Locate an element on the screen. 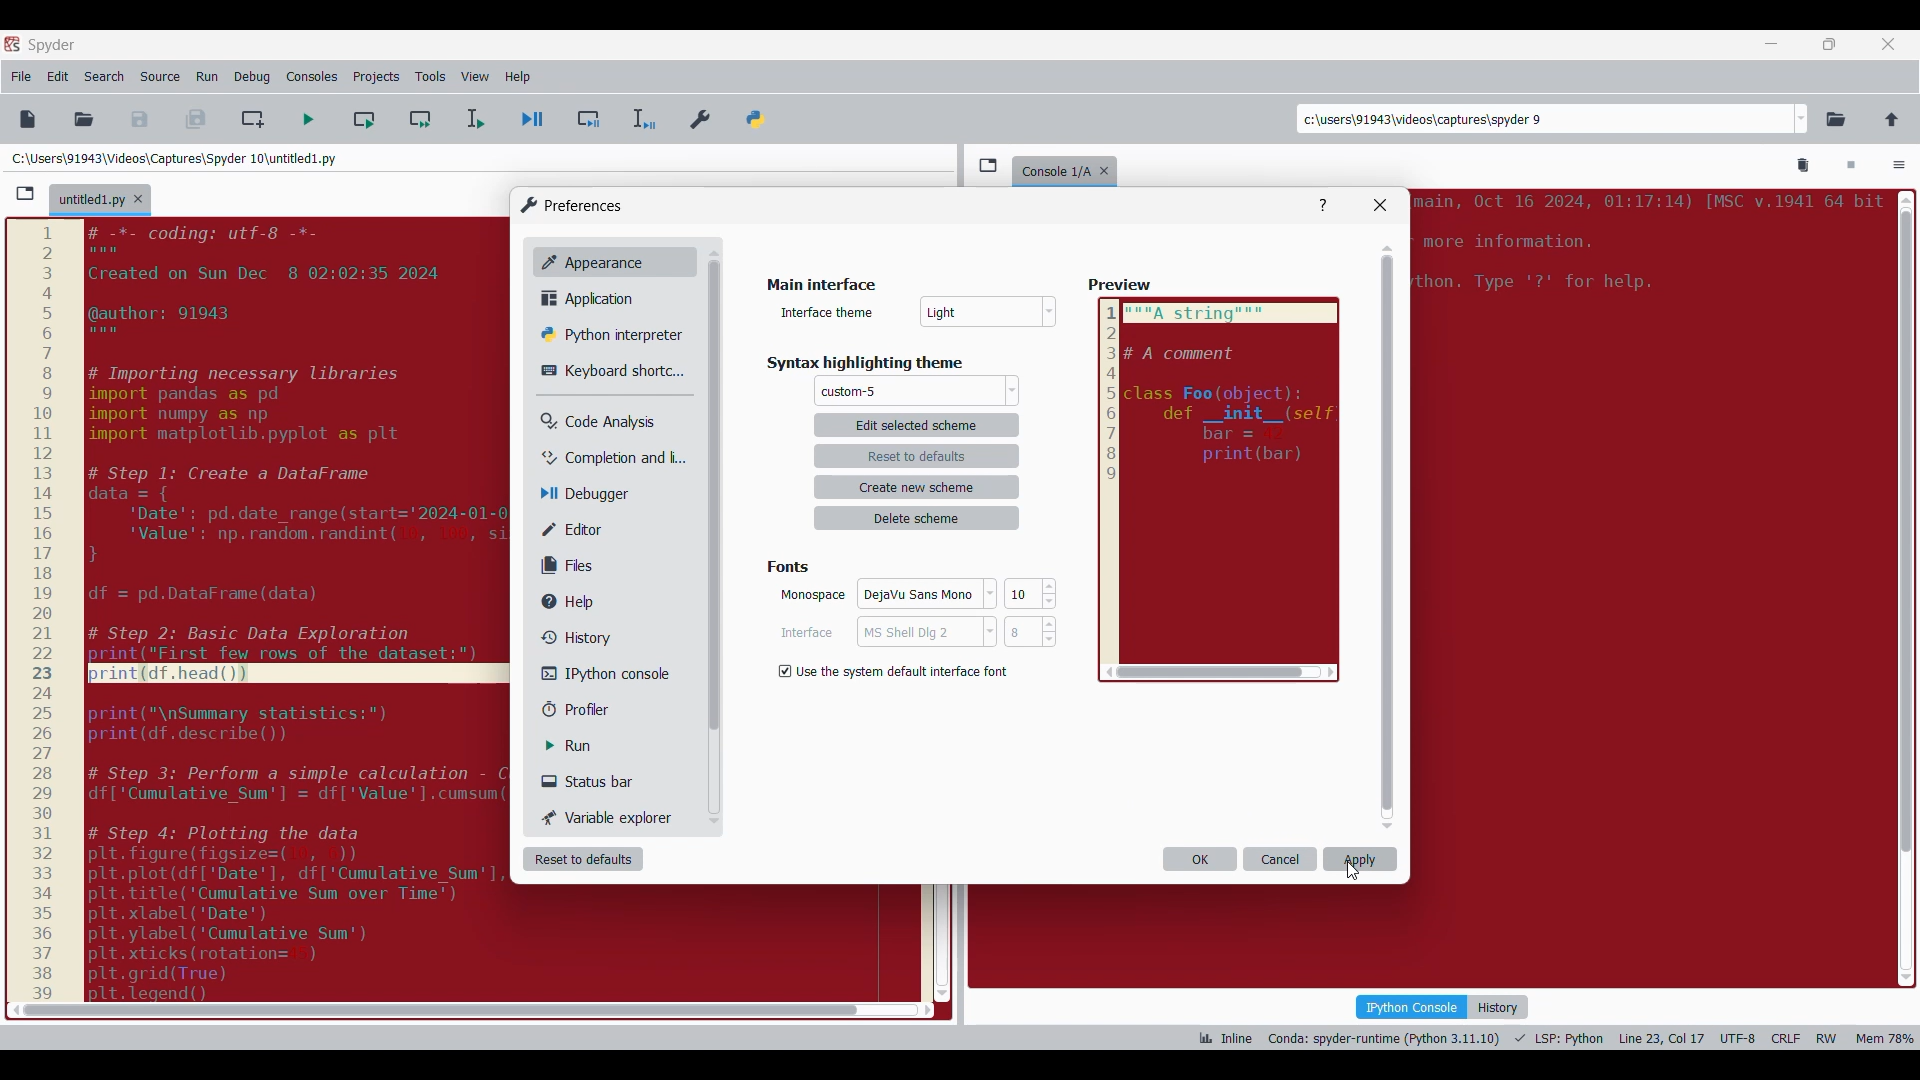 This screenshot has height=1080, width=1920. Save all files is located at coordinates (195, 119).